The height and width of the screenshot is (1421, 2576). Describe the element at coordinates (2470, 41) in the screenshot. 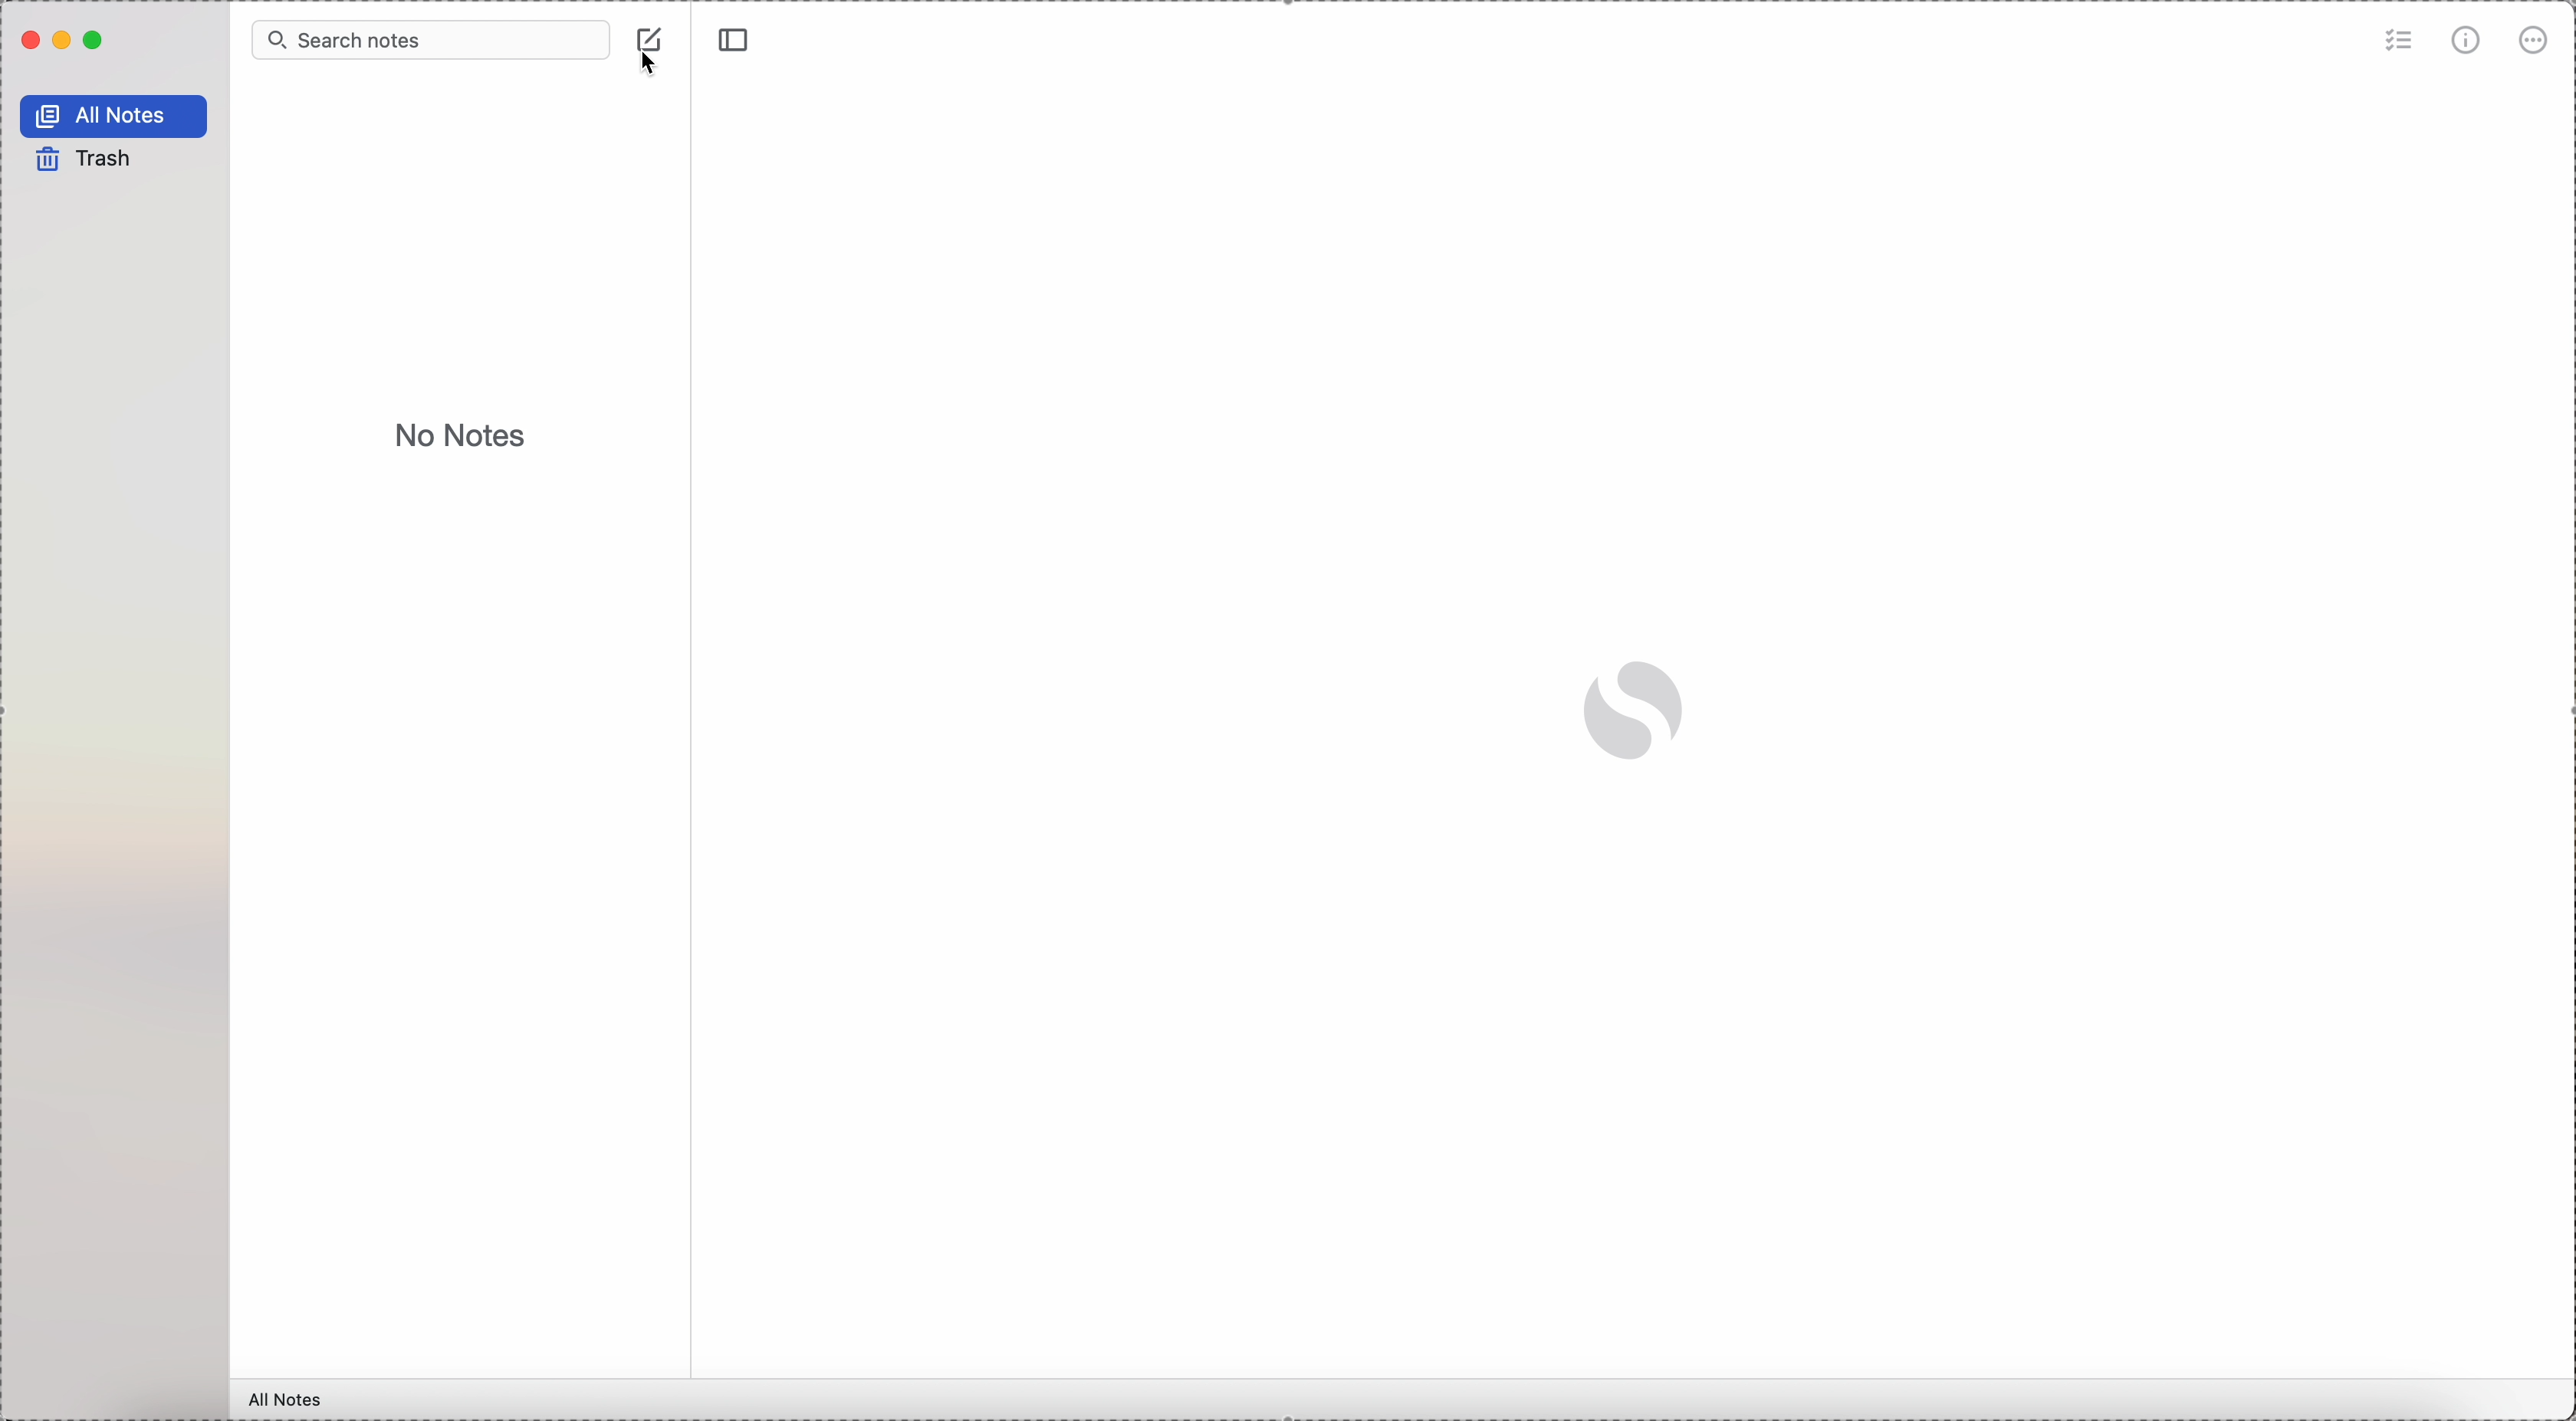

I see `metrics` at that location.